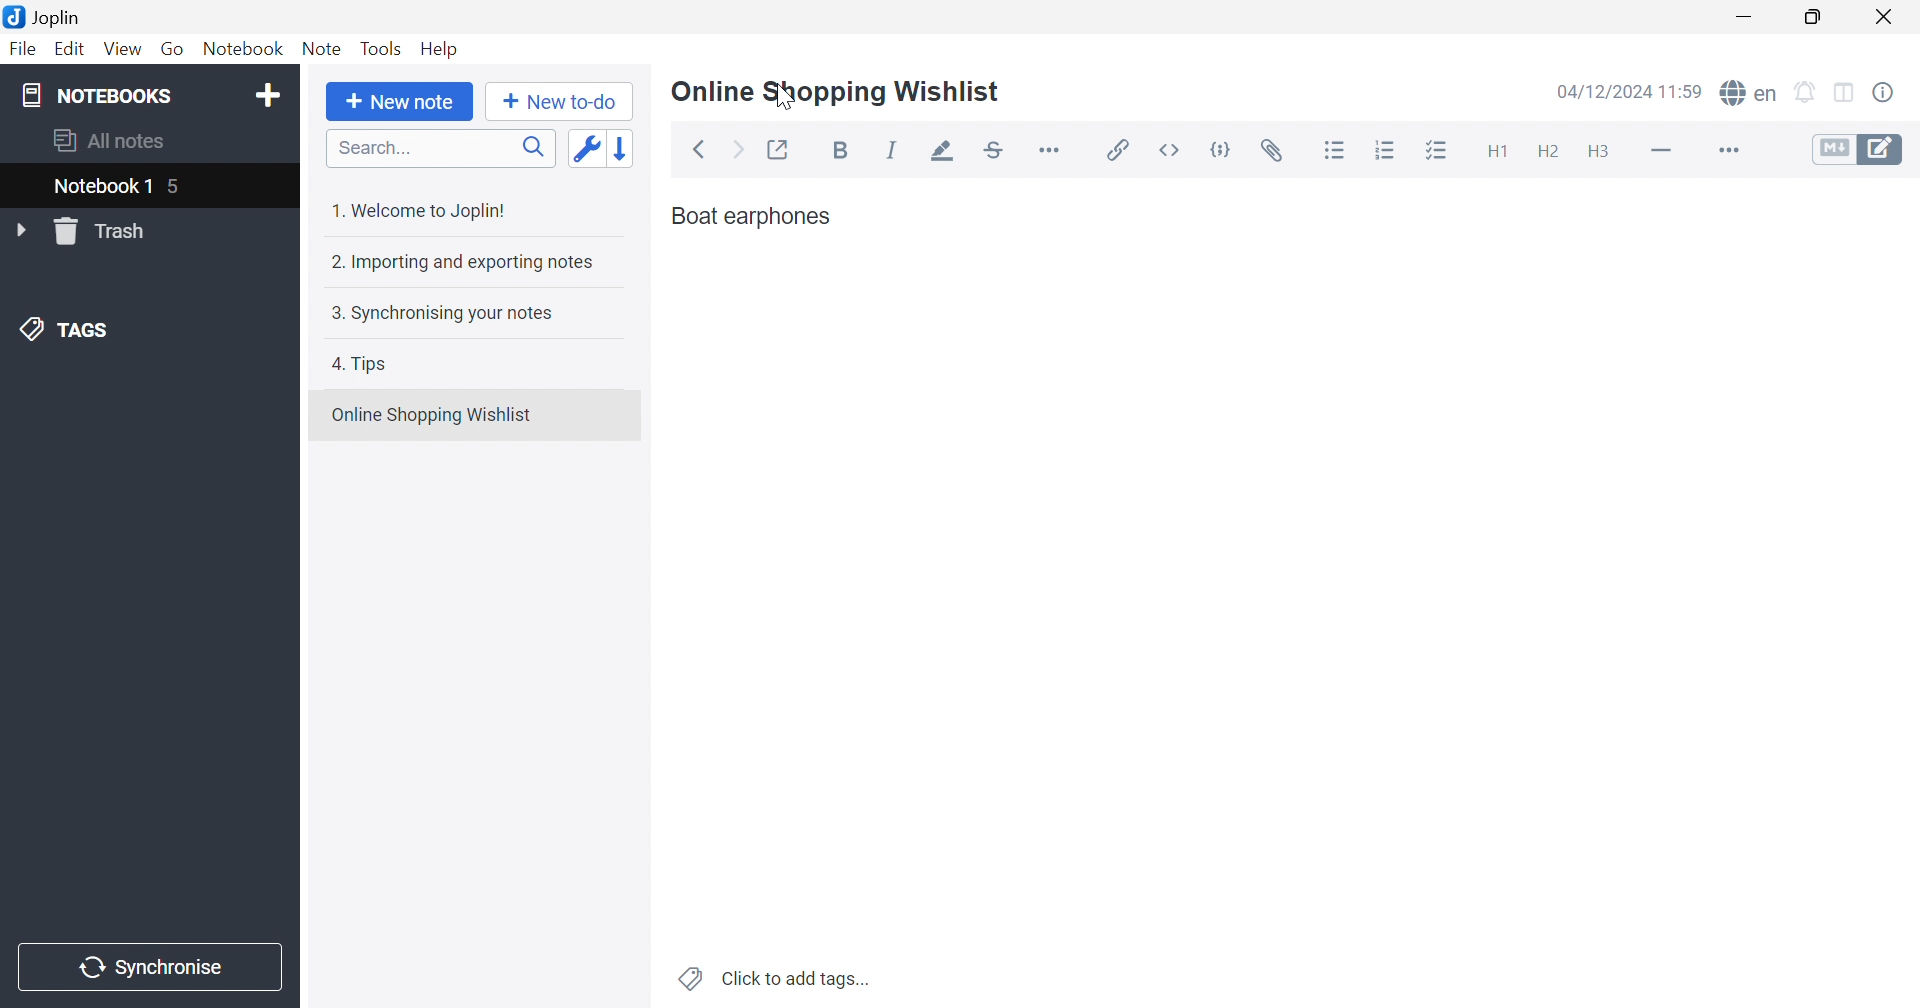 This screenshot has width=1920, height=1008. I want to click on Joplin, so click(45, 17).